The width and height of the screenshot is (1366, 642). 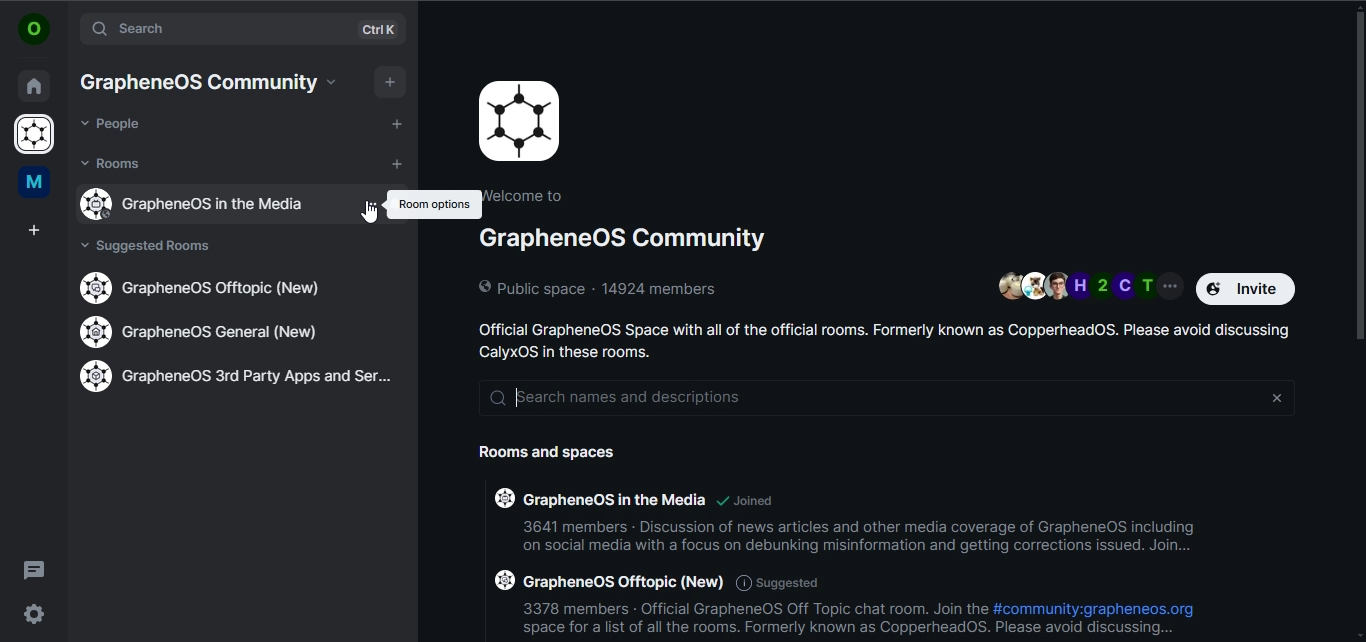 What do you see at coordinates (846, 517) in the screenshot?
I see `GrapheneOS in the Media Joined
3641 members - Discussion of news articles and other media coverage of Graphene0S including
on social media with a focus on debunking misinformation and getting corrections issued. Join...` at bounding box center [846, 517].